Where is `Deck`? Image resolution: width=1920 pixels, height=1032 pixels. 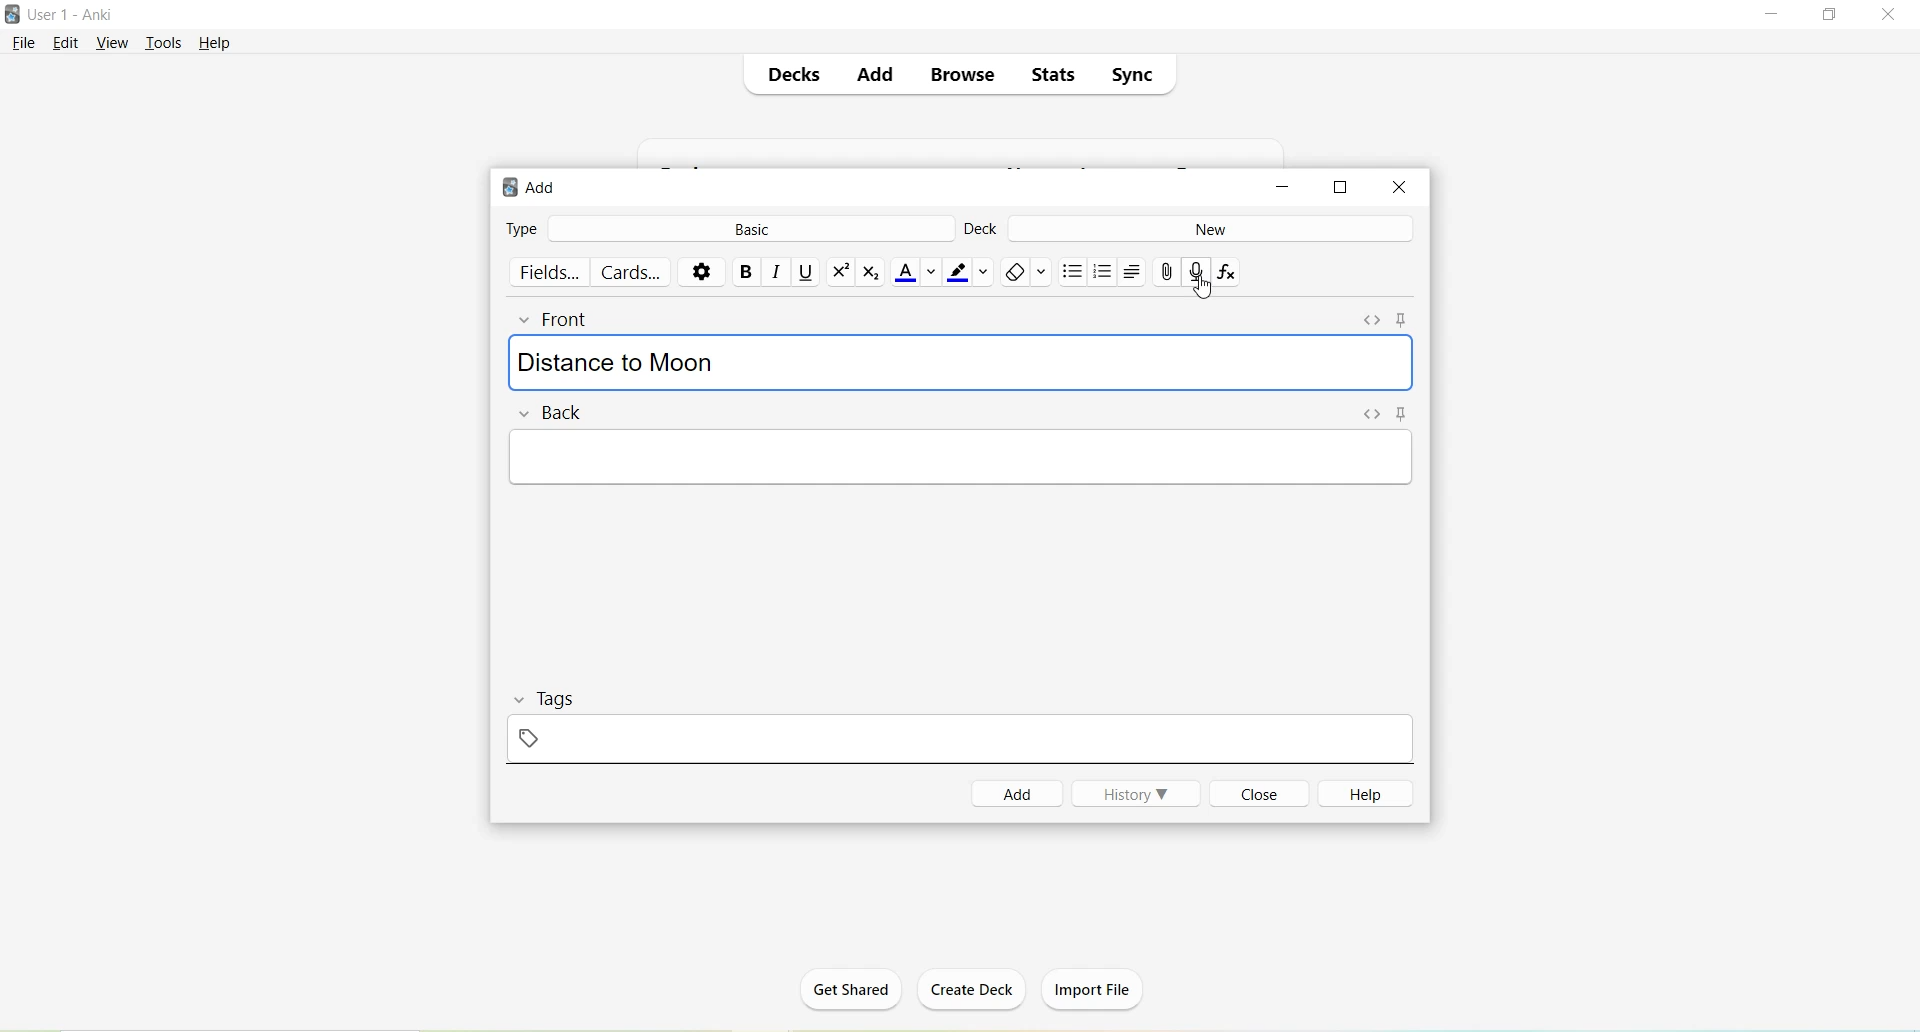 Deck is located at coordinates (982, 232).